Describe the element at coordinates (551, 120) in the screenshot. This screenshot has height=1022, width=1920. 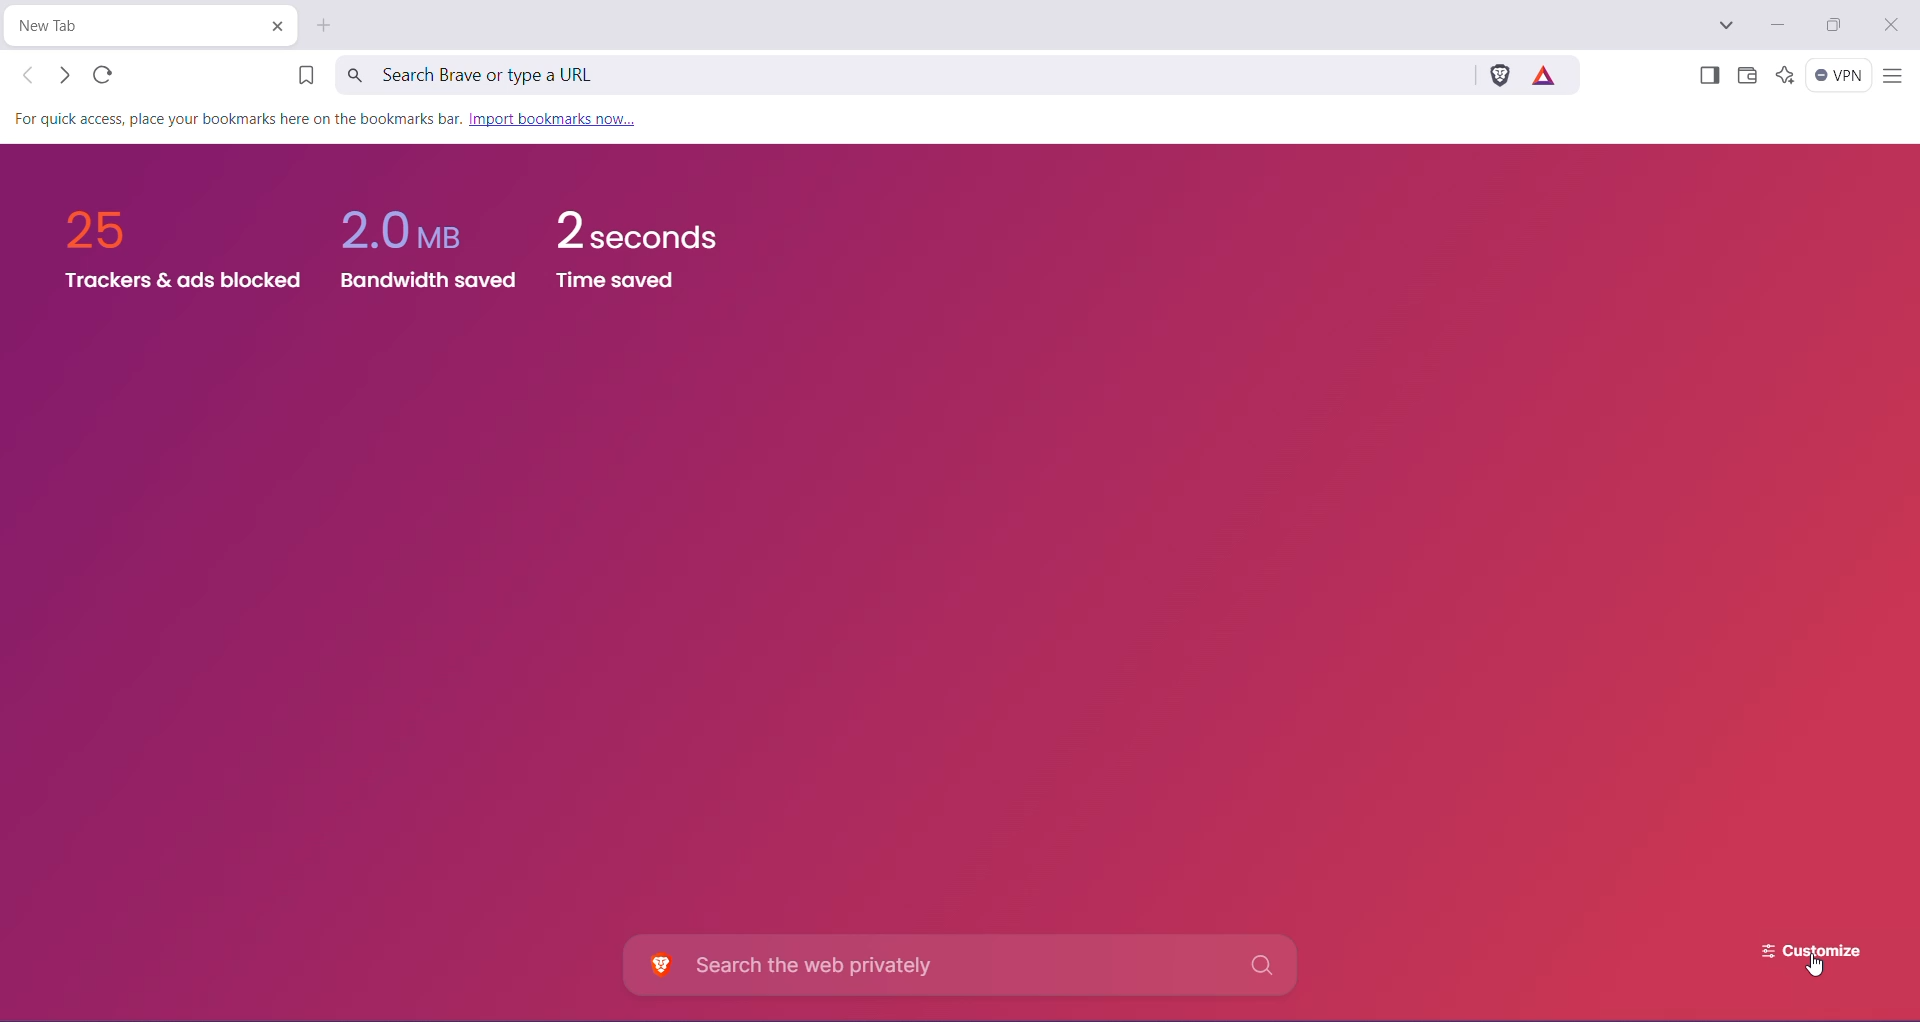
I see `Import Bookmark now` at that location.